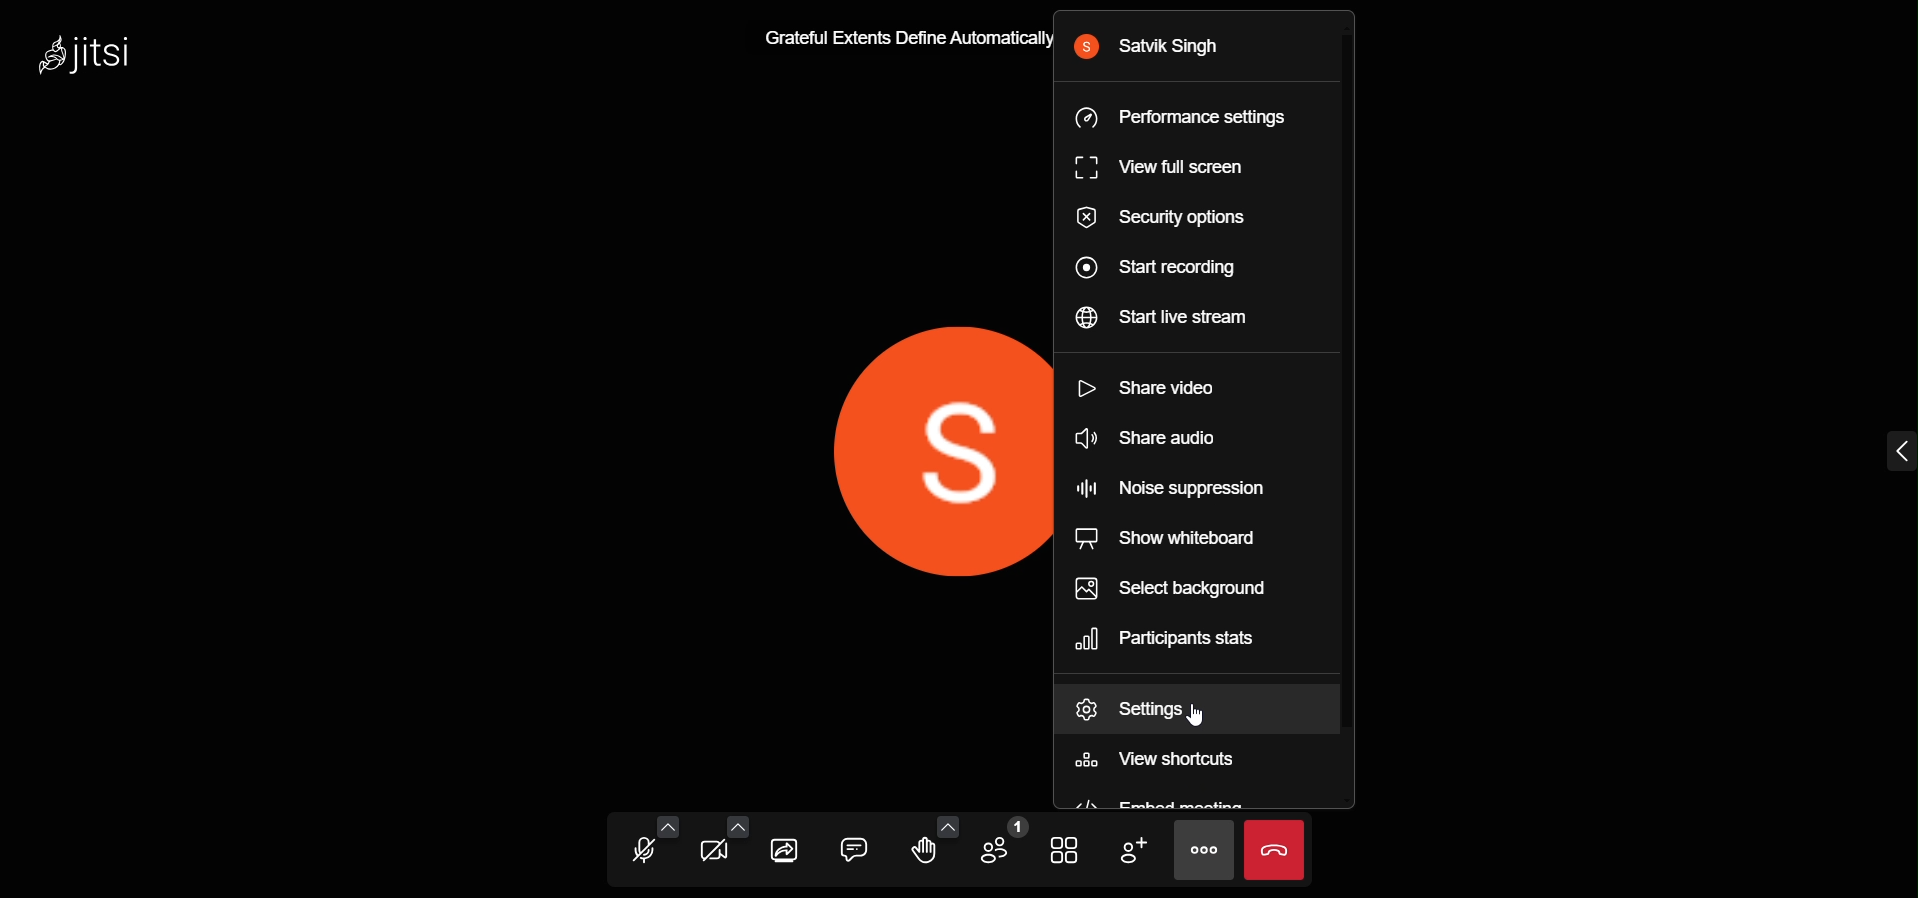  What do you see at coordinates (1857, 448) in the screenshot?
I see `expand` at bounding box center [1857, 448].